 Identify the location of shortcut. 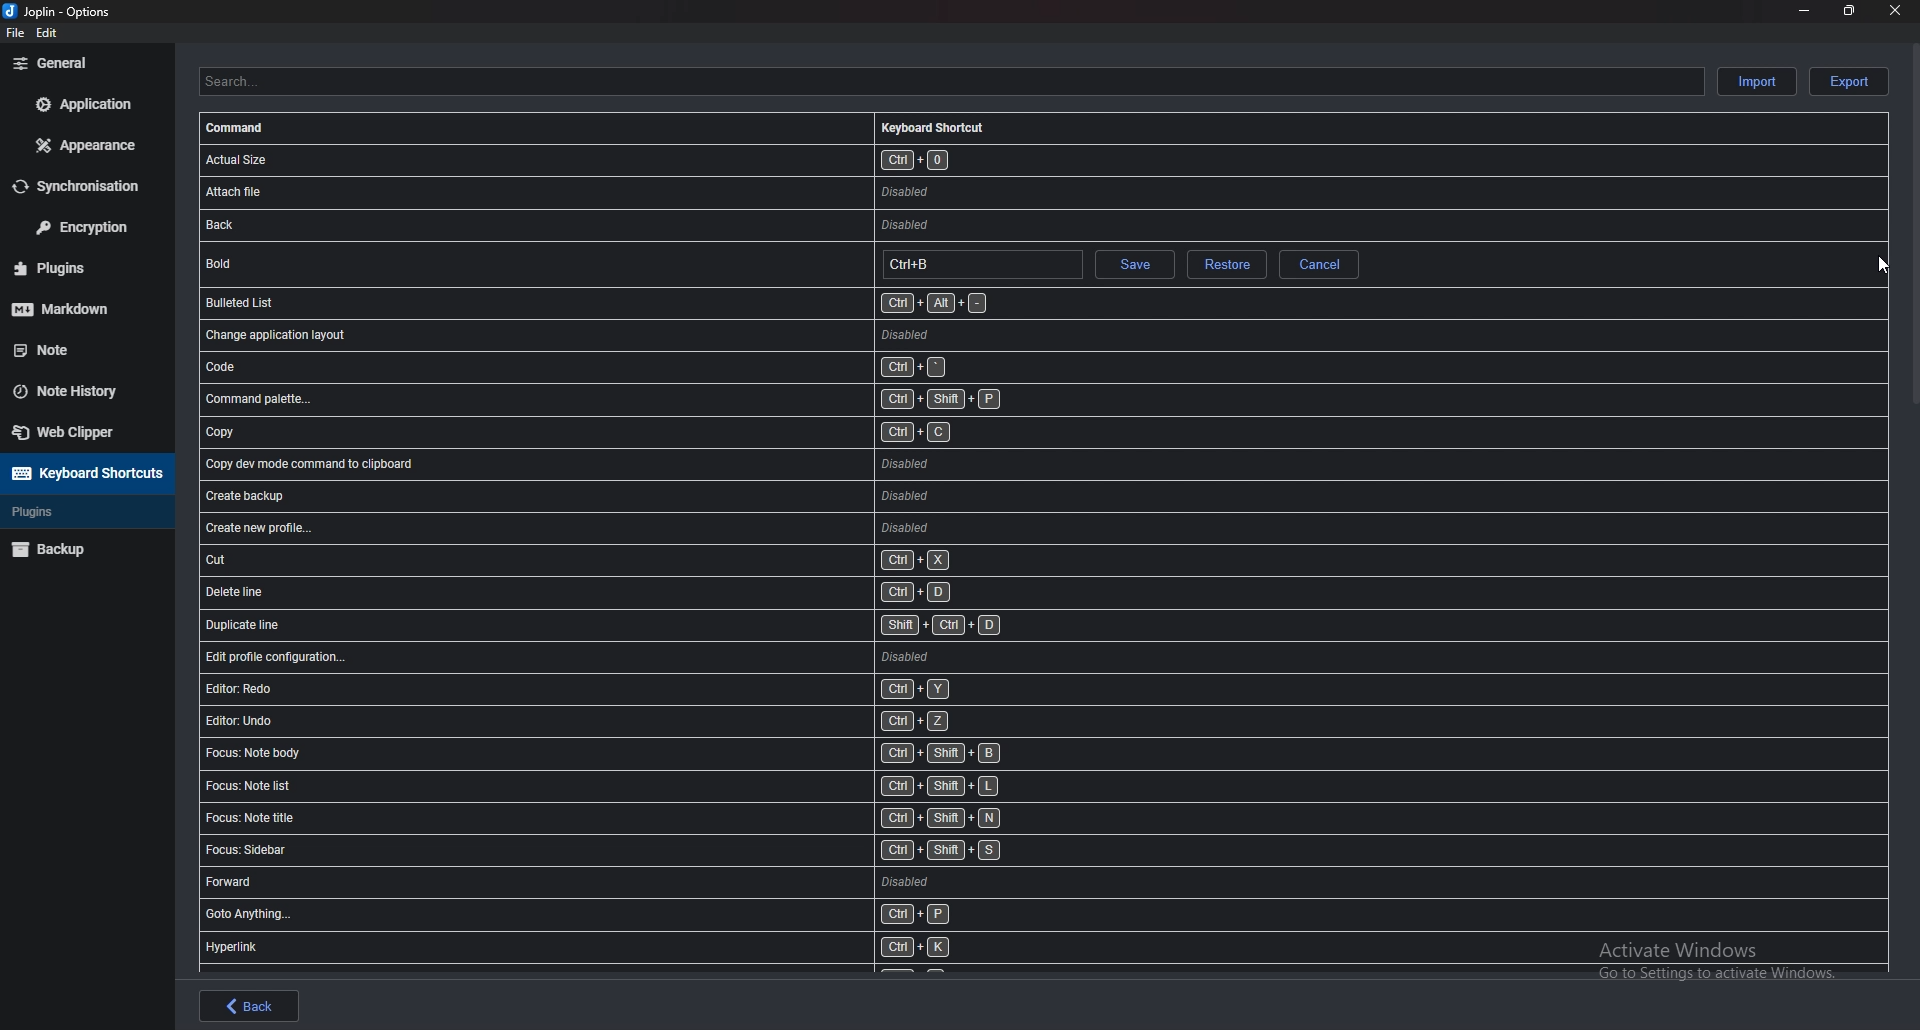
(644, 461).